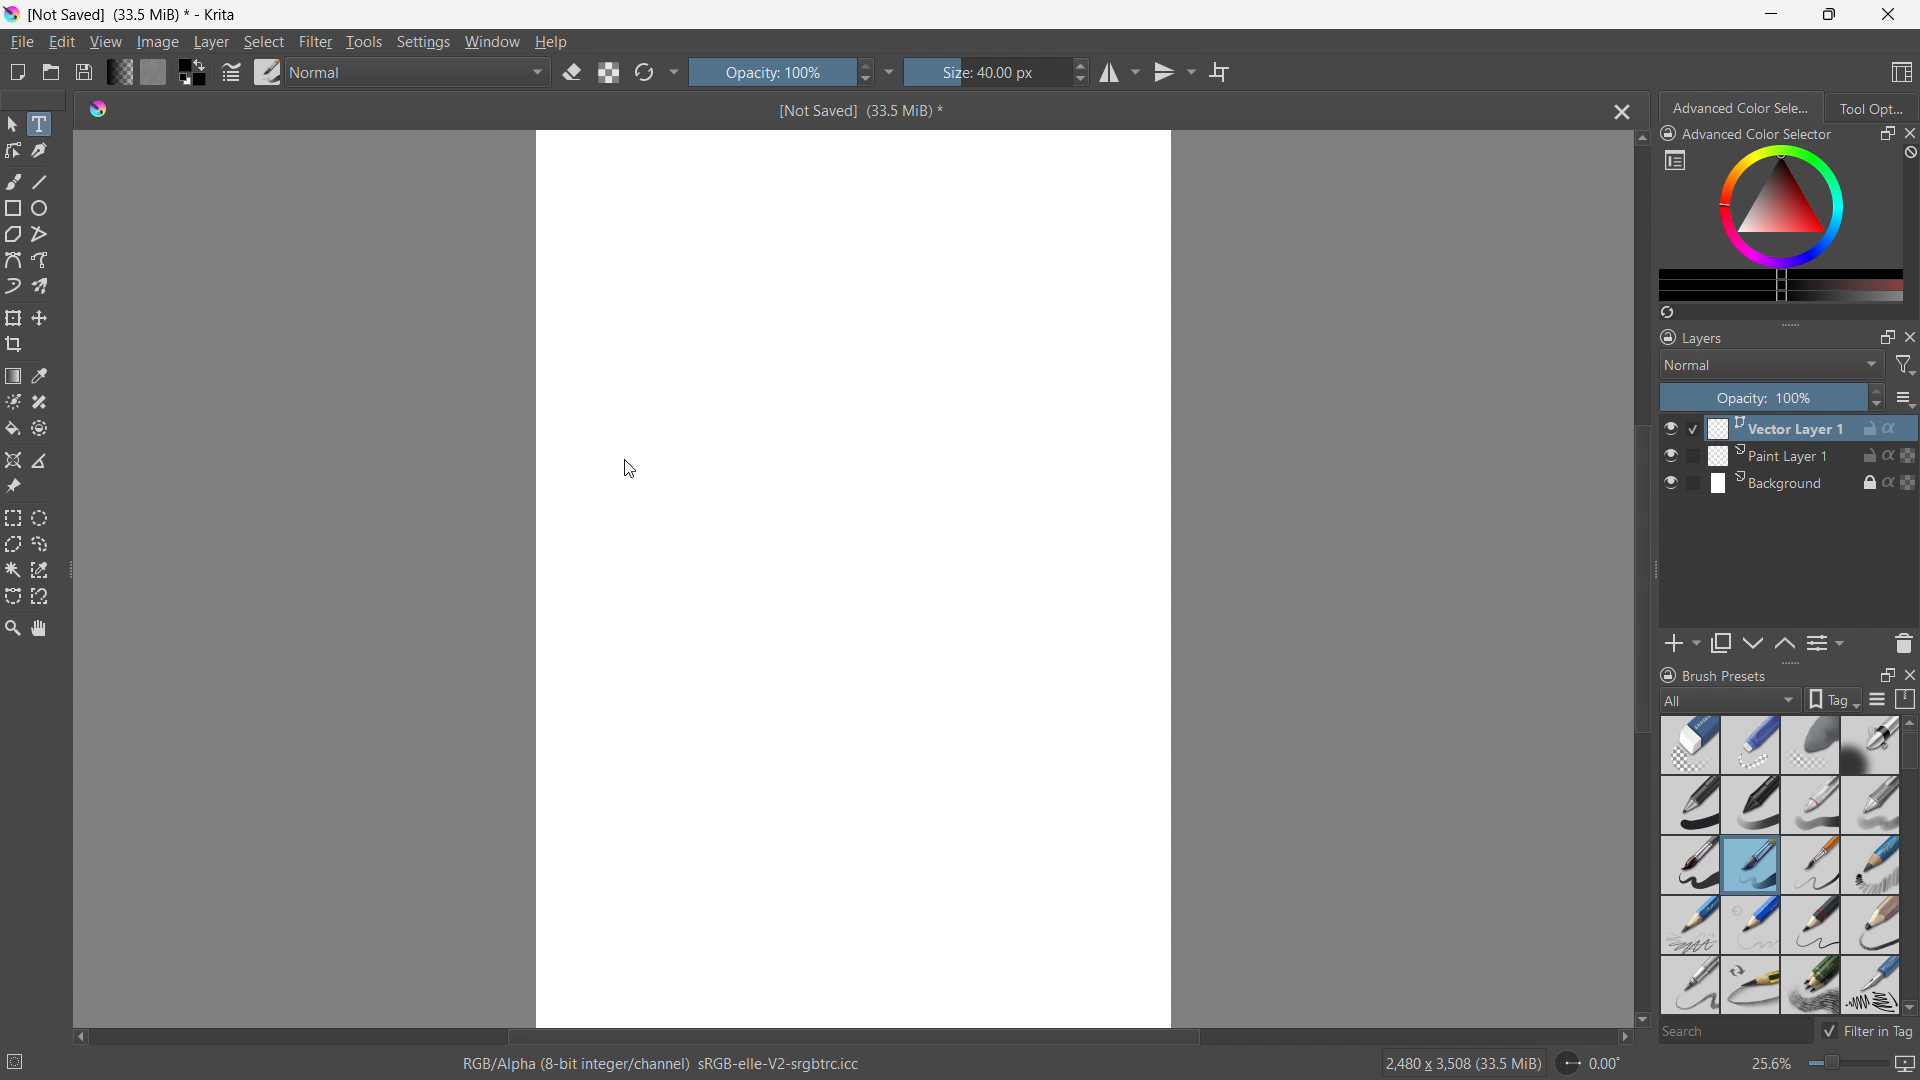  Describe the element at coordinates (39, 518) in the screenshot. I see `elliptical selection tool` at that location.